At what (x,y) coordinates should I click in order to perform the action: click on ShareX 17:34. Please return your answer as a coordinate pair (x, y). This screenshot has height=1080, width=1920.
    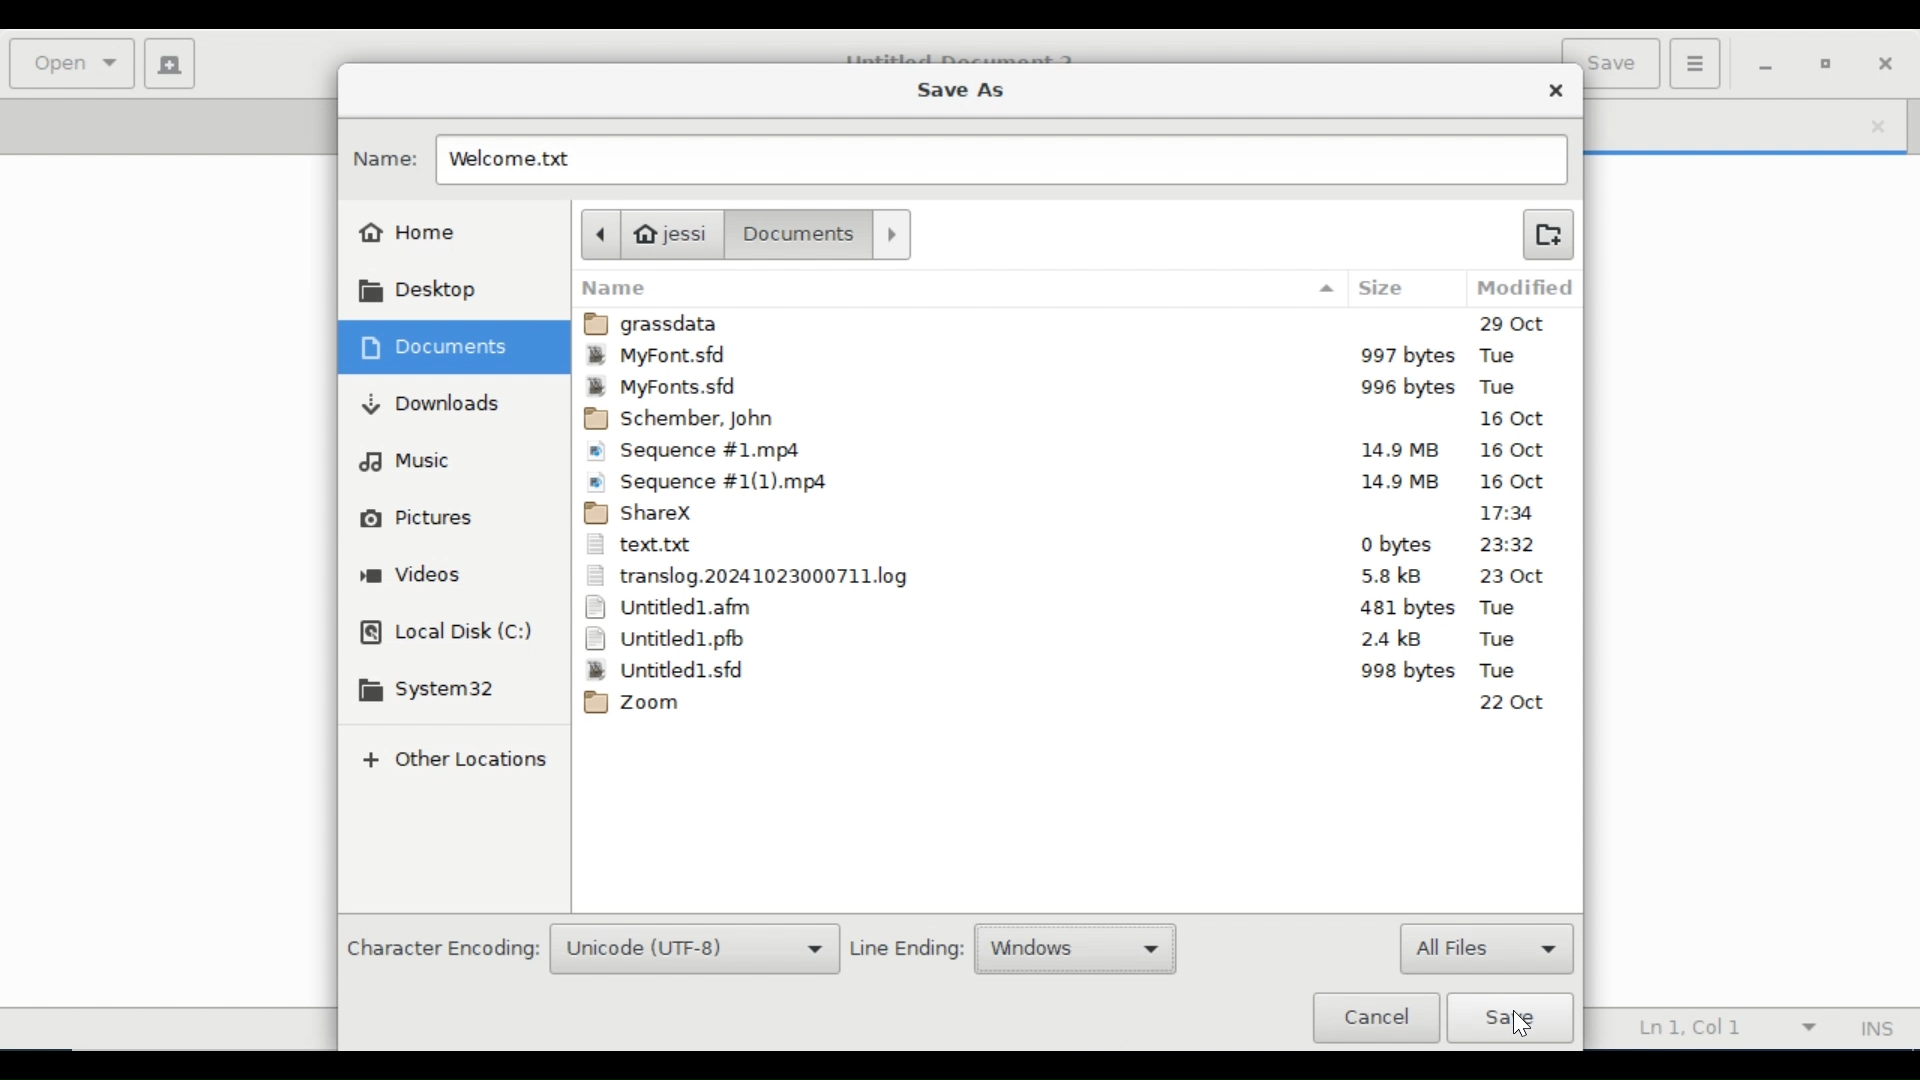
    Looking at the image, I should click on (1072, 514).